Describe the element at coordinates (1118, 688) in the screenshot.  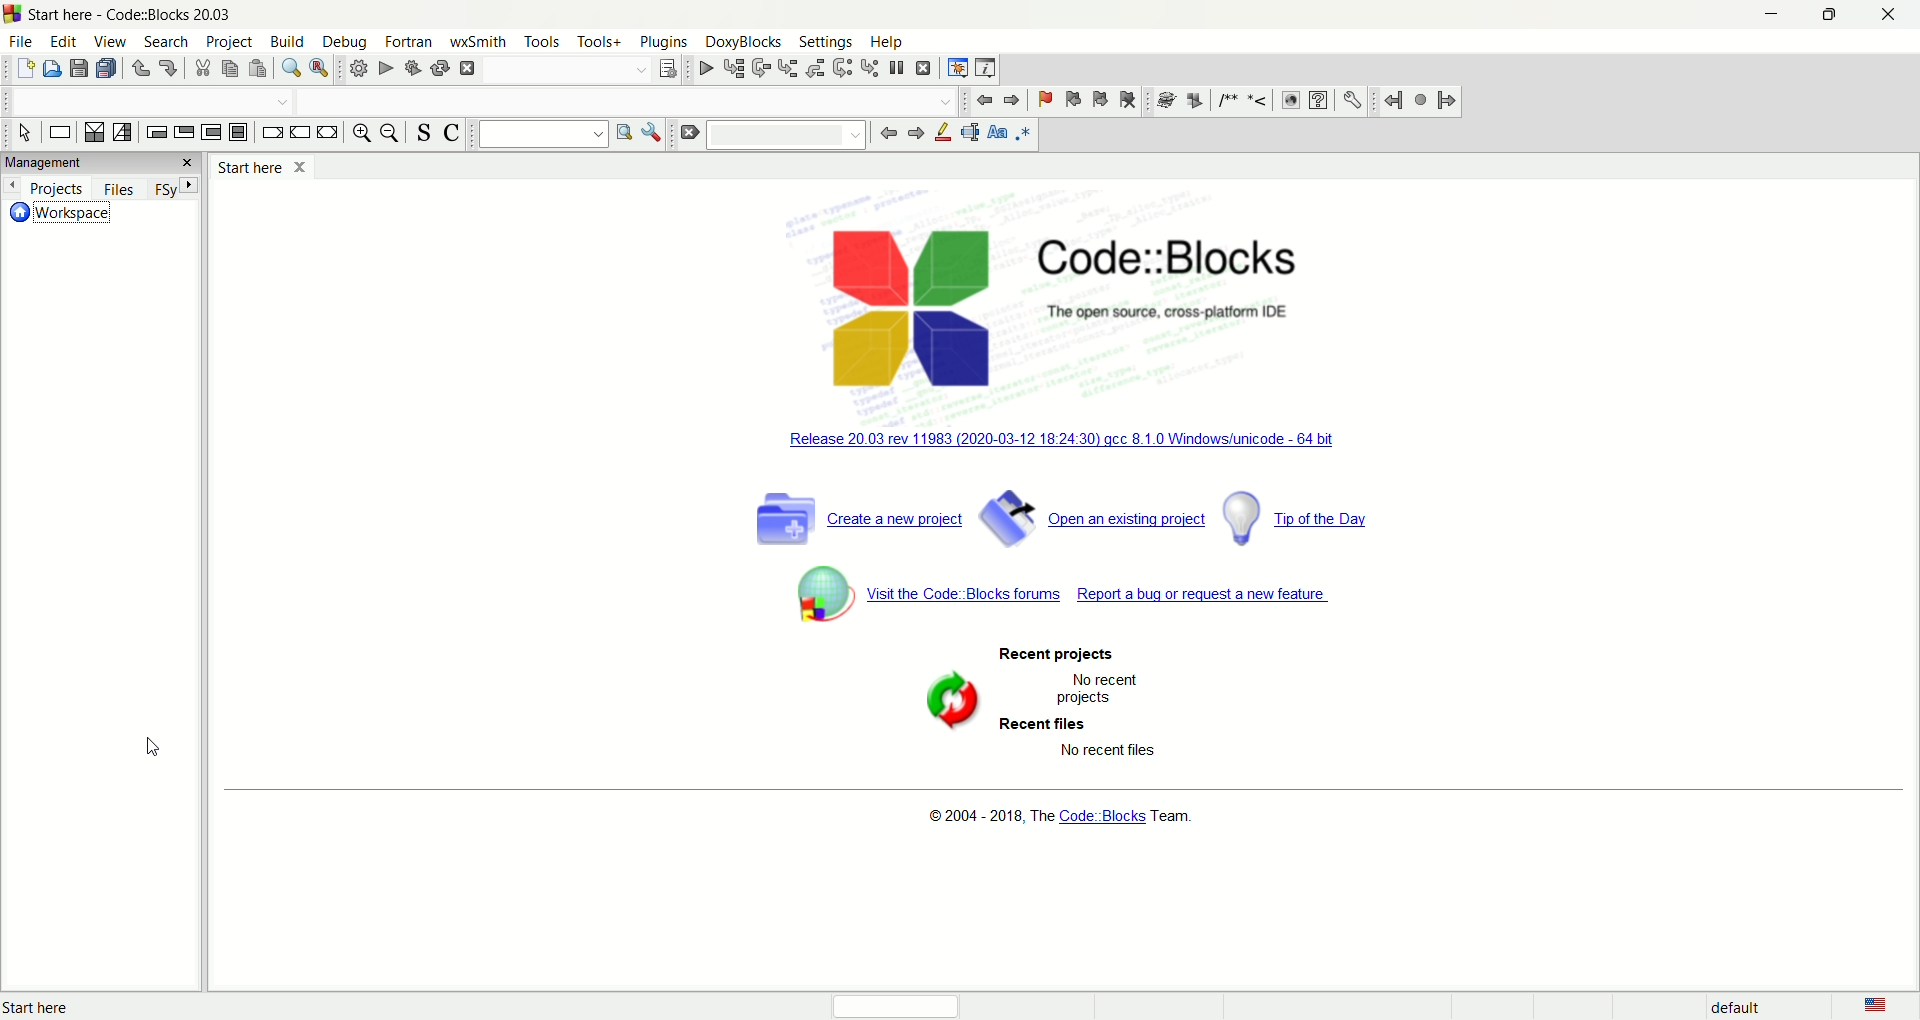
I see `text` at that location.